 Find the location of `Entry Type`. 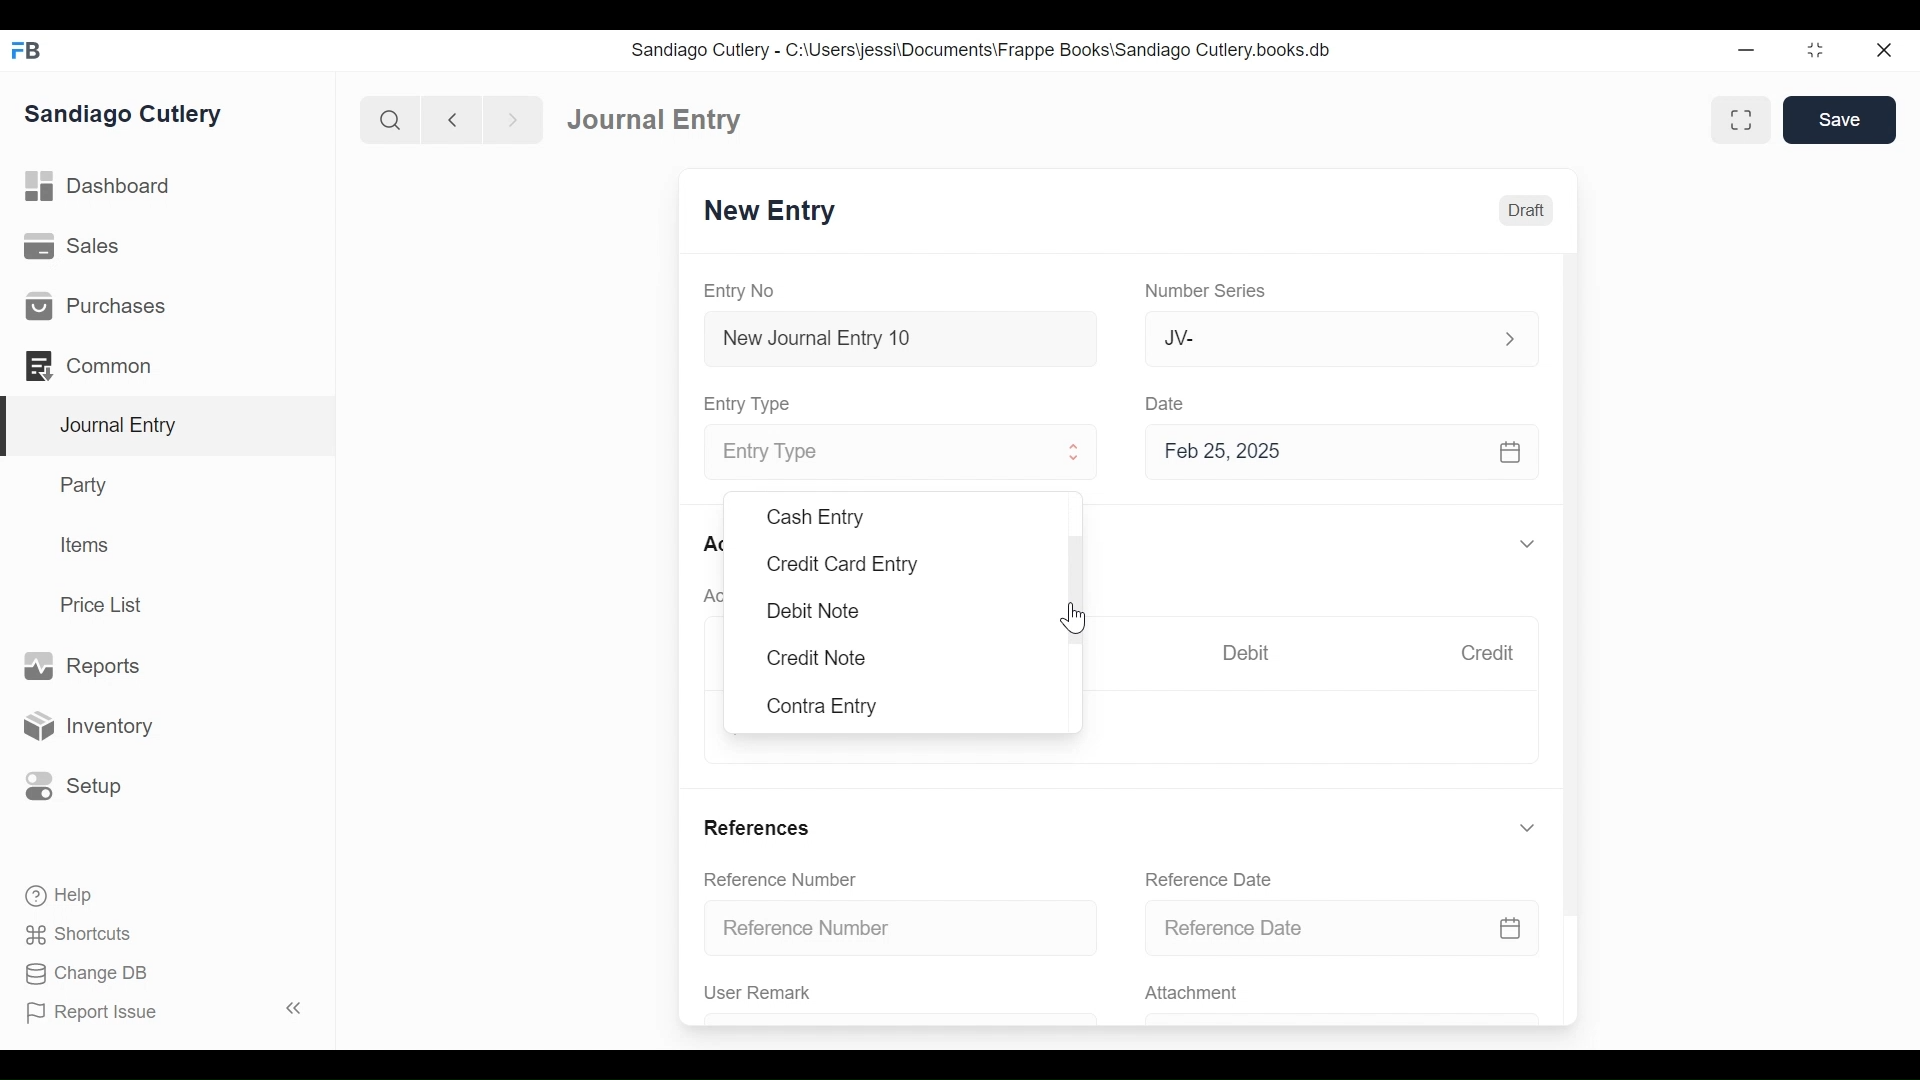

Entry Type is located at coordinates (753, 403).